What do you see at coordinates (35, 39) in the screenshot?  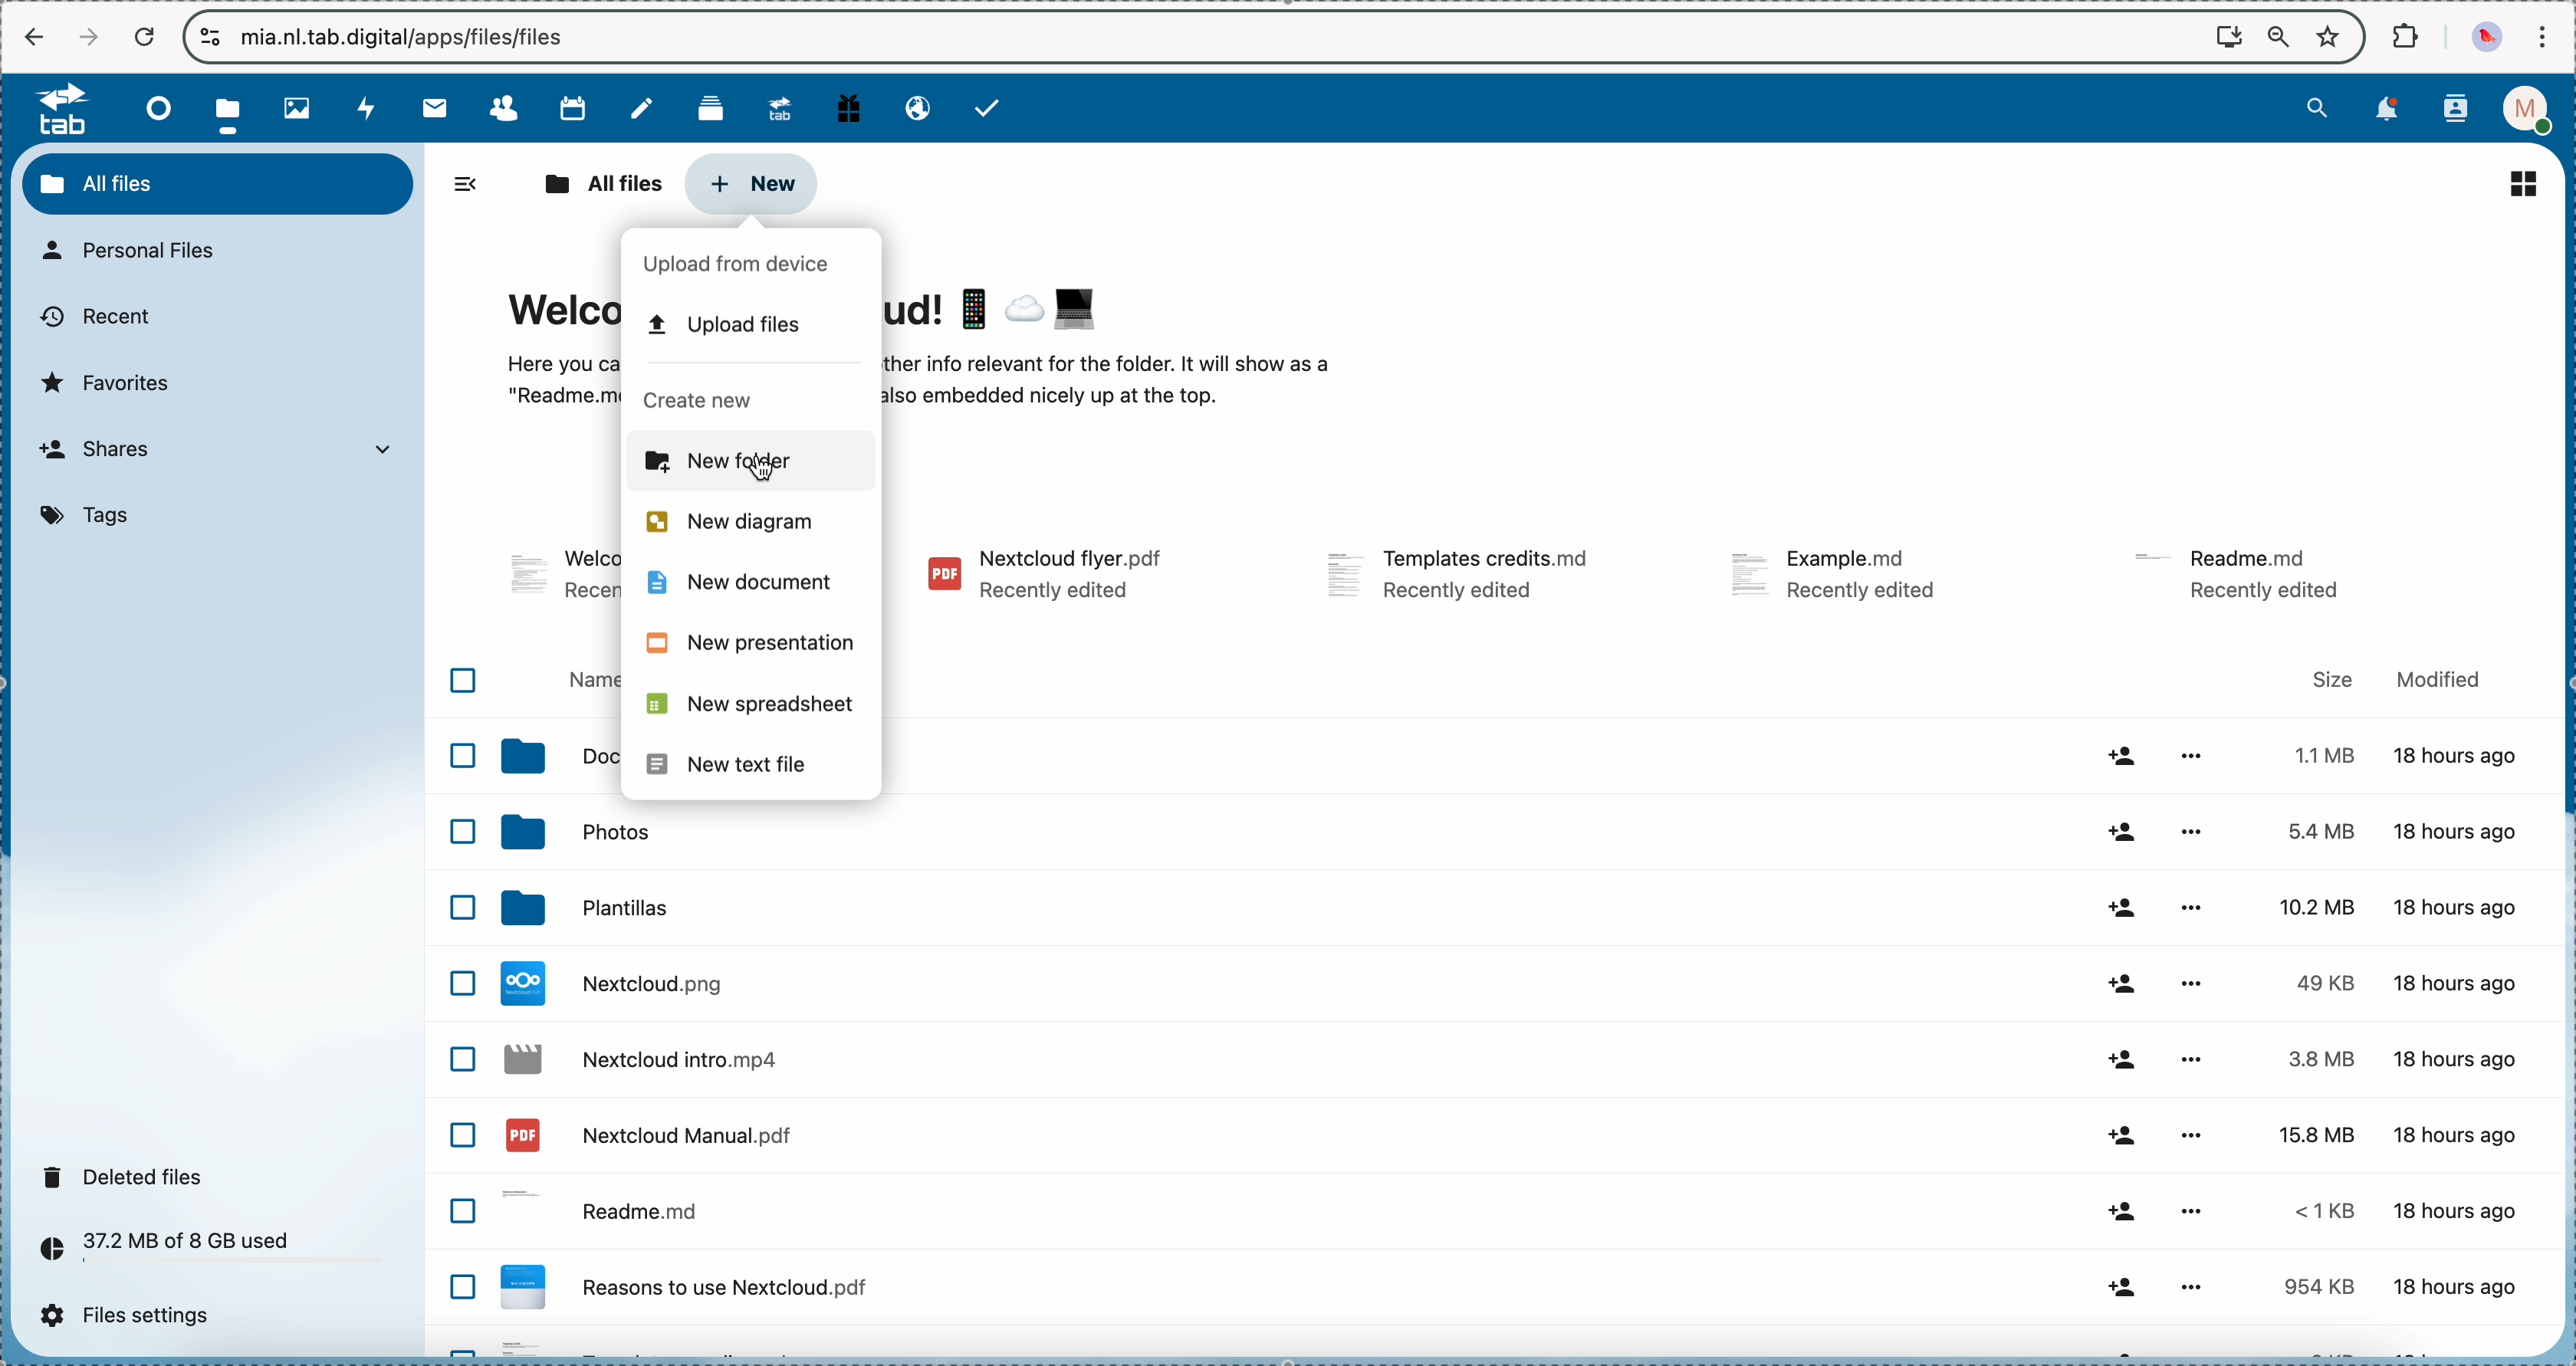 I see `navigate back` at bounding box center [35, 39].